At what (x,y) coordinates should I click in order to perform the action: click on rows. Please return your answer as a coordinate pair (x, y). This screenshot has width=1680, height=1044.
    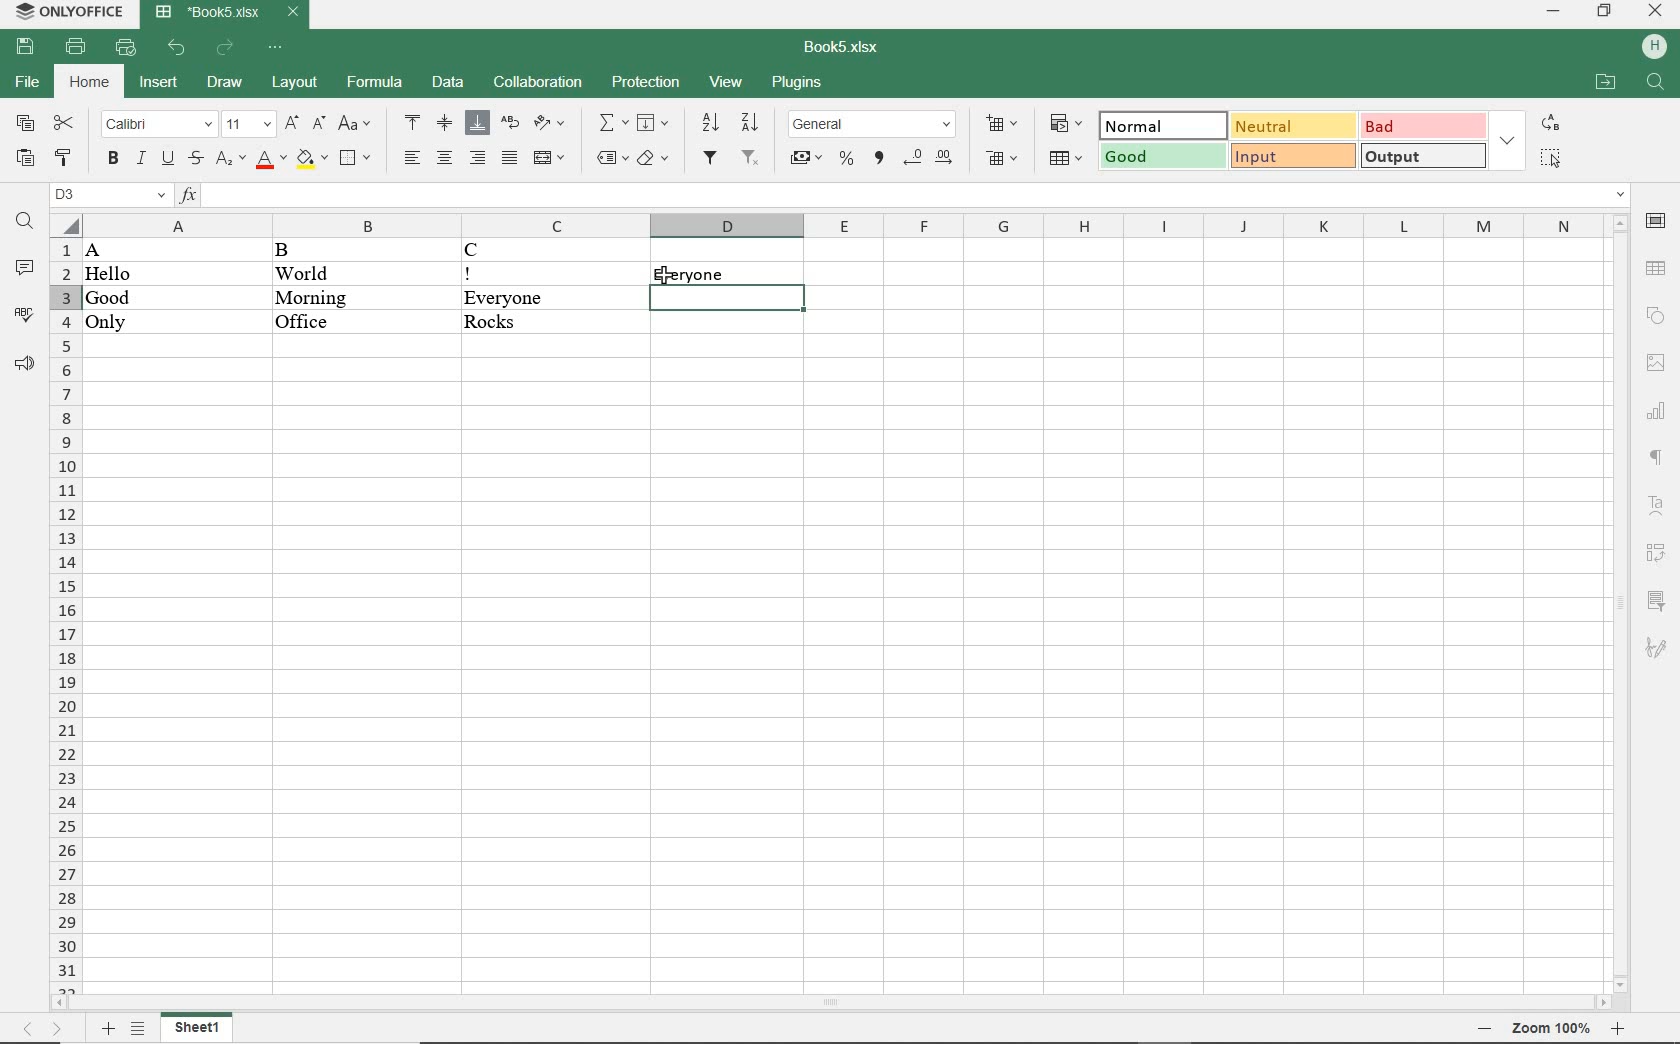
    Looking at the image, I should click on (62, 614).